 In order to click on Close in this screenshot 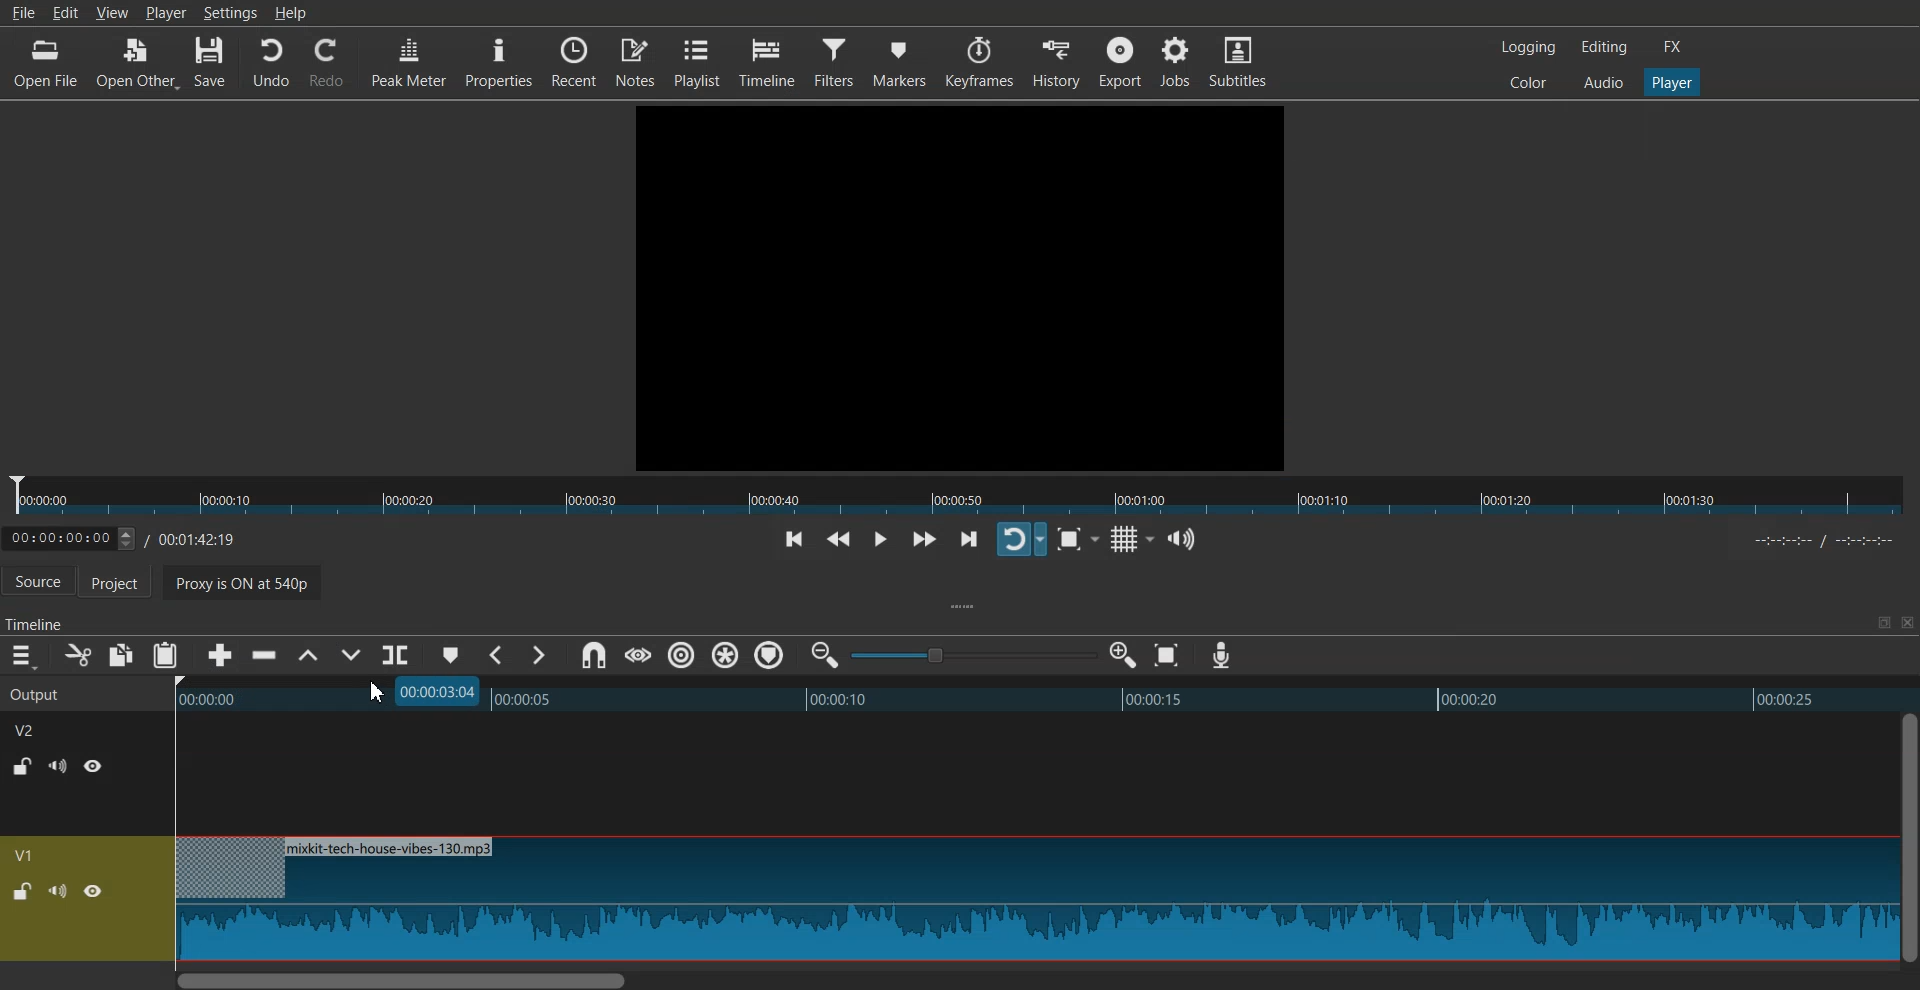, I will do `click(1905, 623)`.